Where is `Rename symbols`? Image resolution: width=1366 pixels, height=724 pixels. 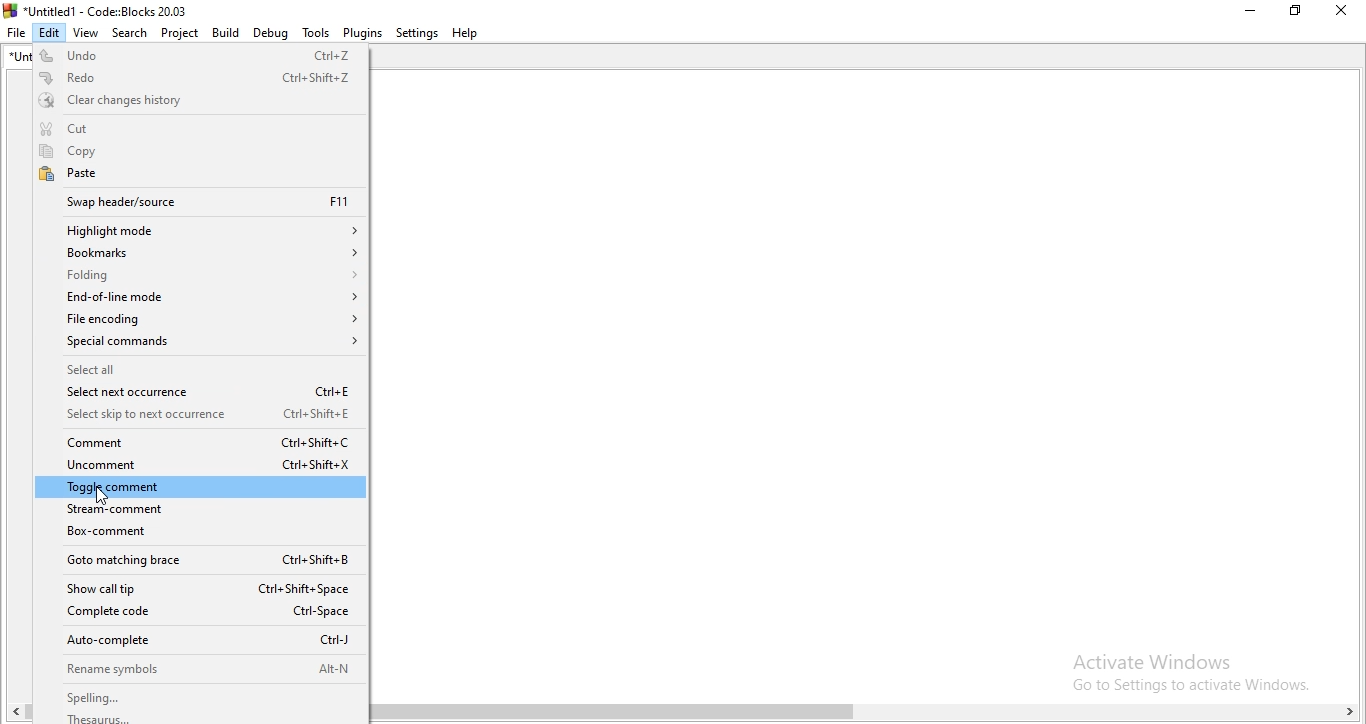 Rename symbols is located at coordinates (207, 671).